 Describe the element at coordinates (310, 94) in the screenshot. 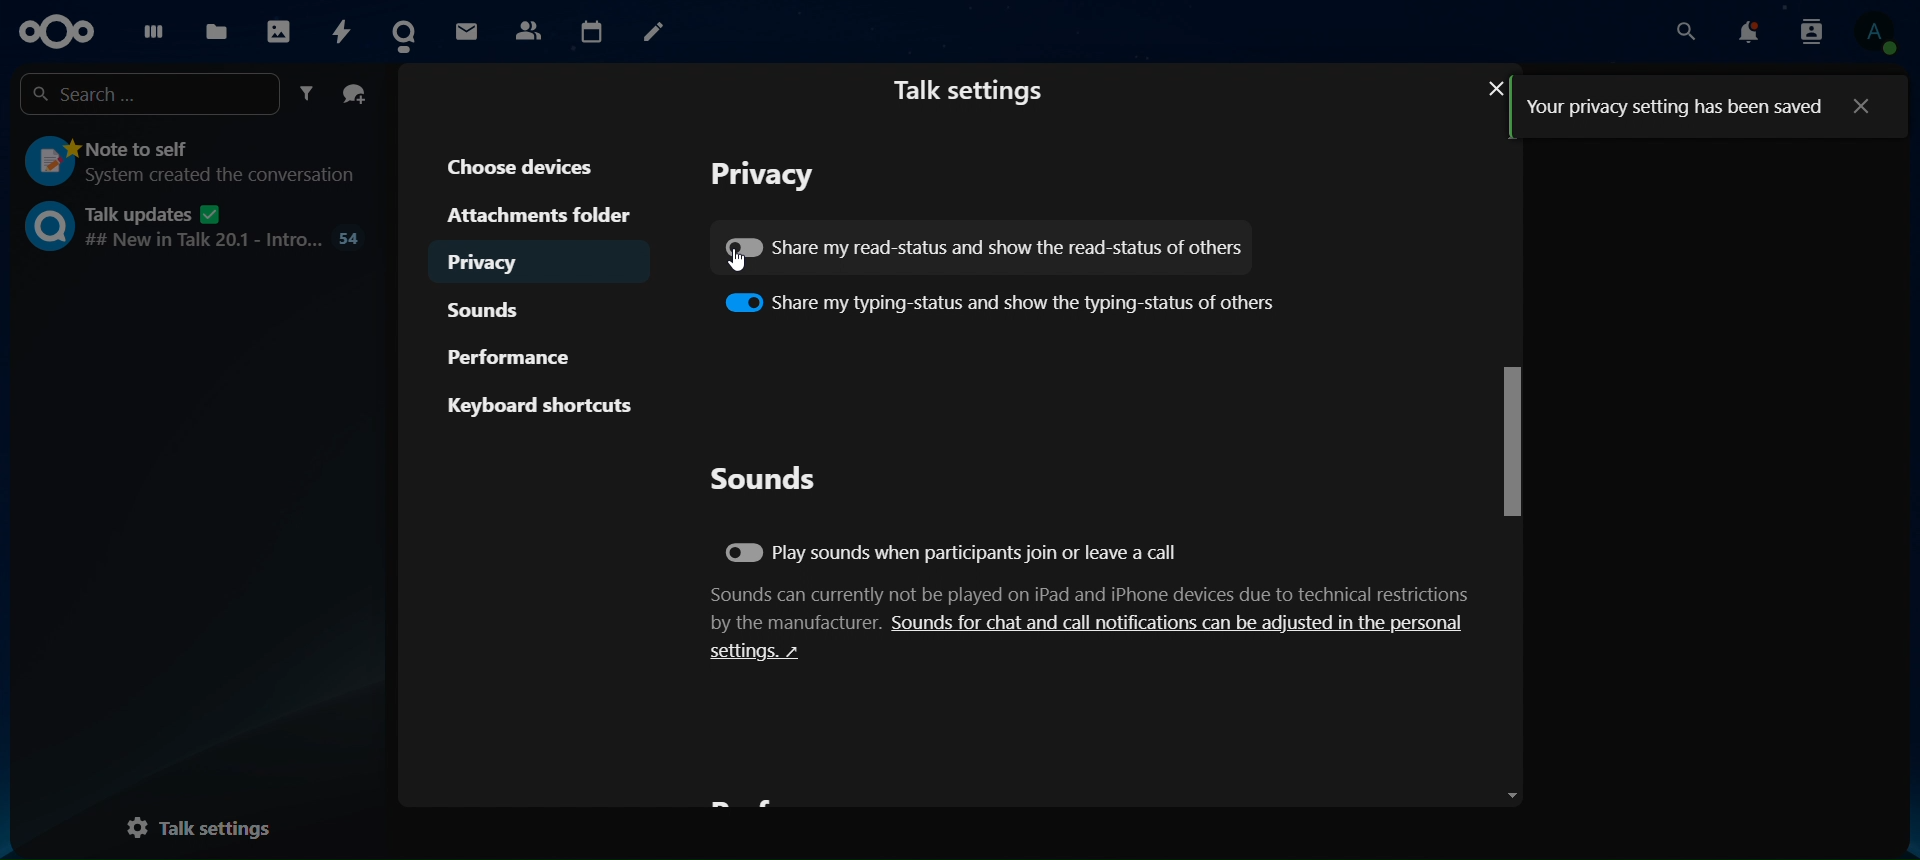

I see `filter` at that location.